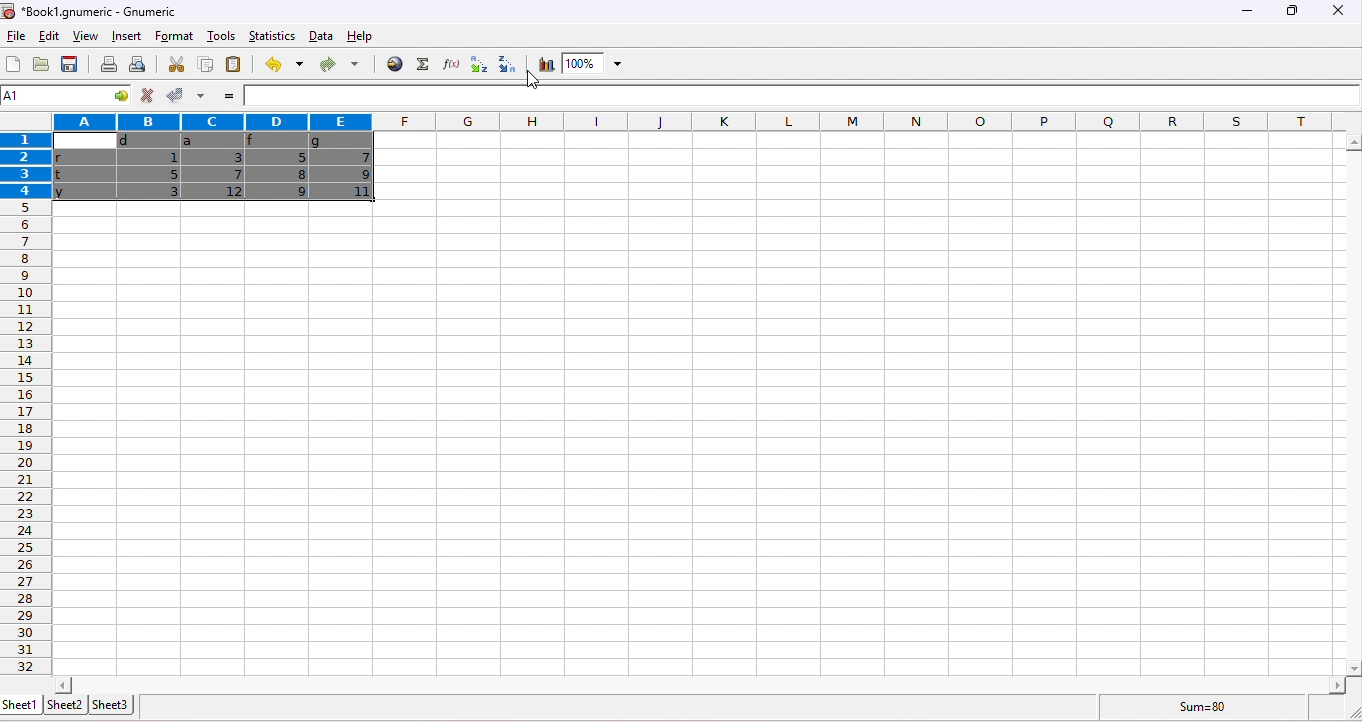  Describe the element at coordinates (52, 96) in the screenshot. I see `4R*5C` at that location.